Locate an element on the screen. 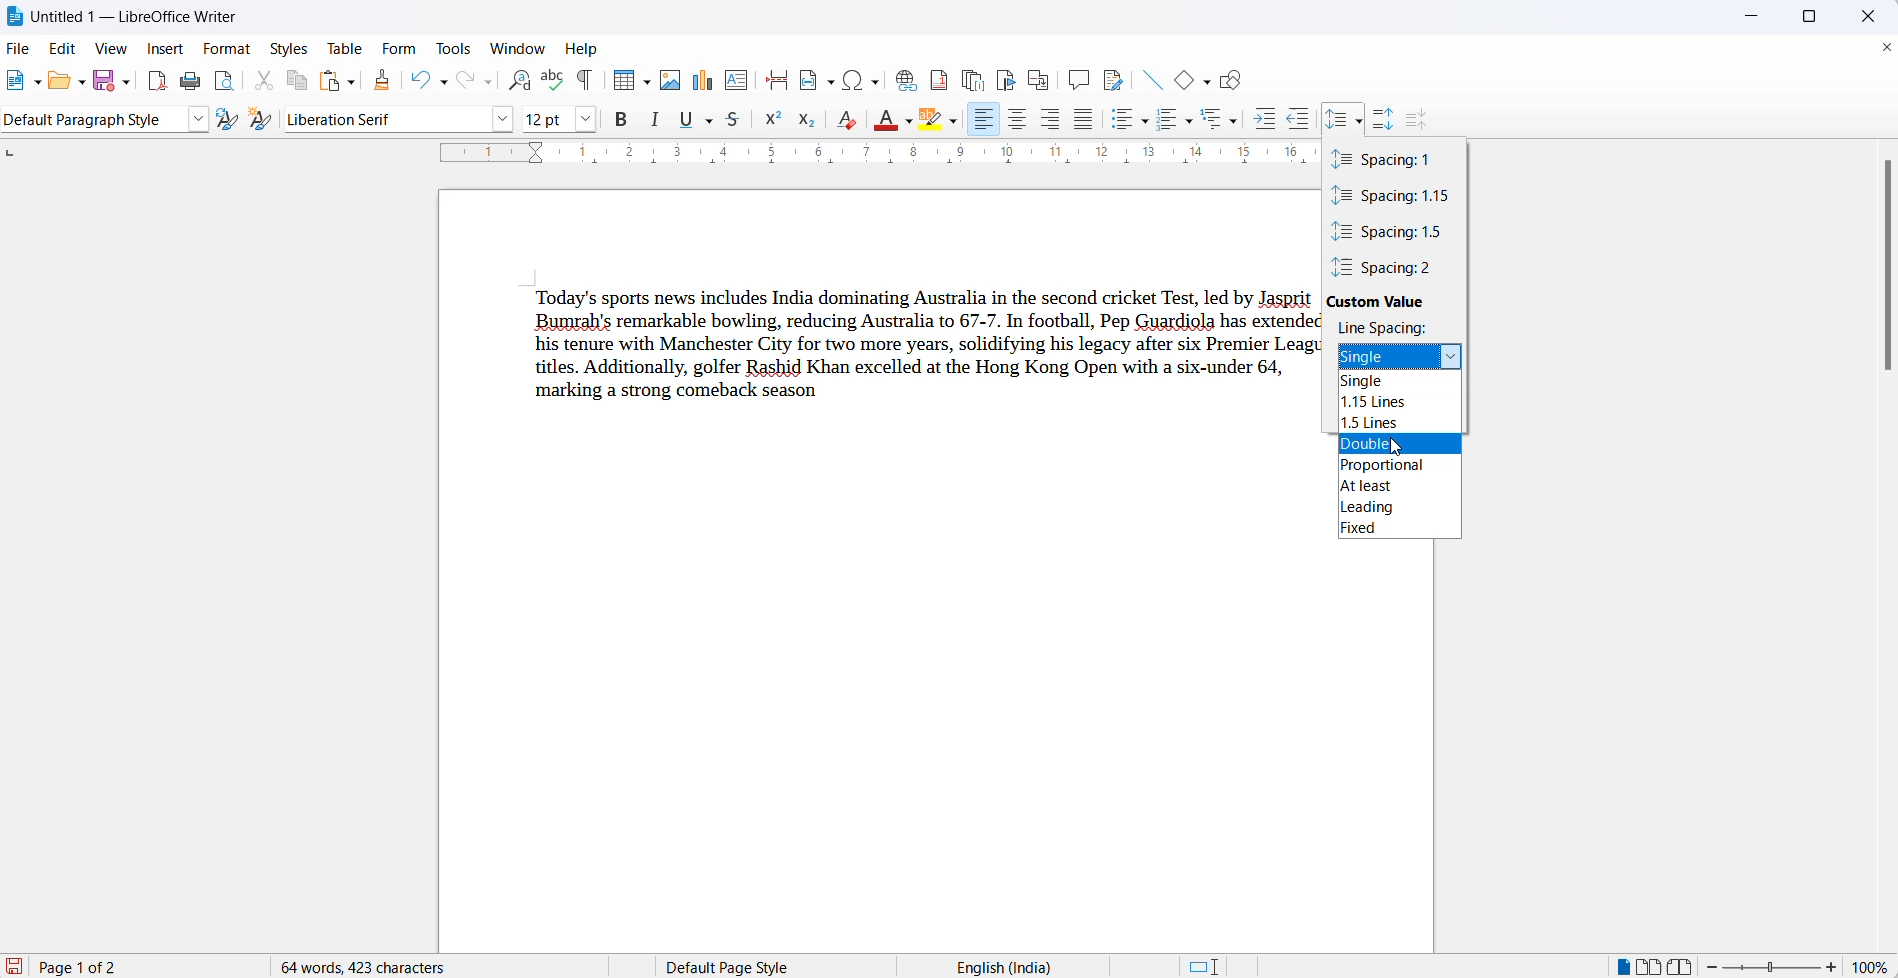  font name options is located at coordinates (591, 121).